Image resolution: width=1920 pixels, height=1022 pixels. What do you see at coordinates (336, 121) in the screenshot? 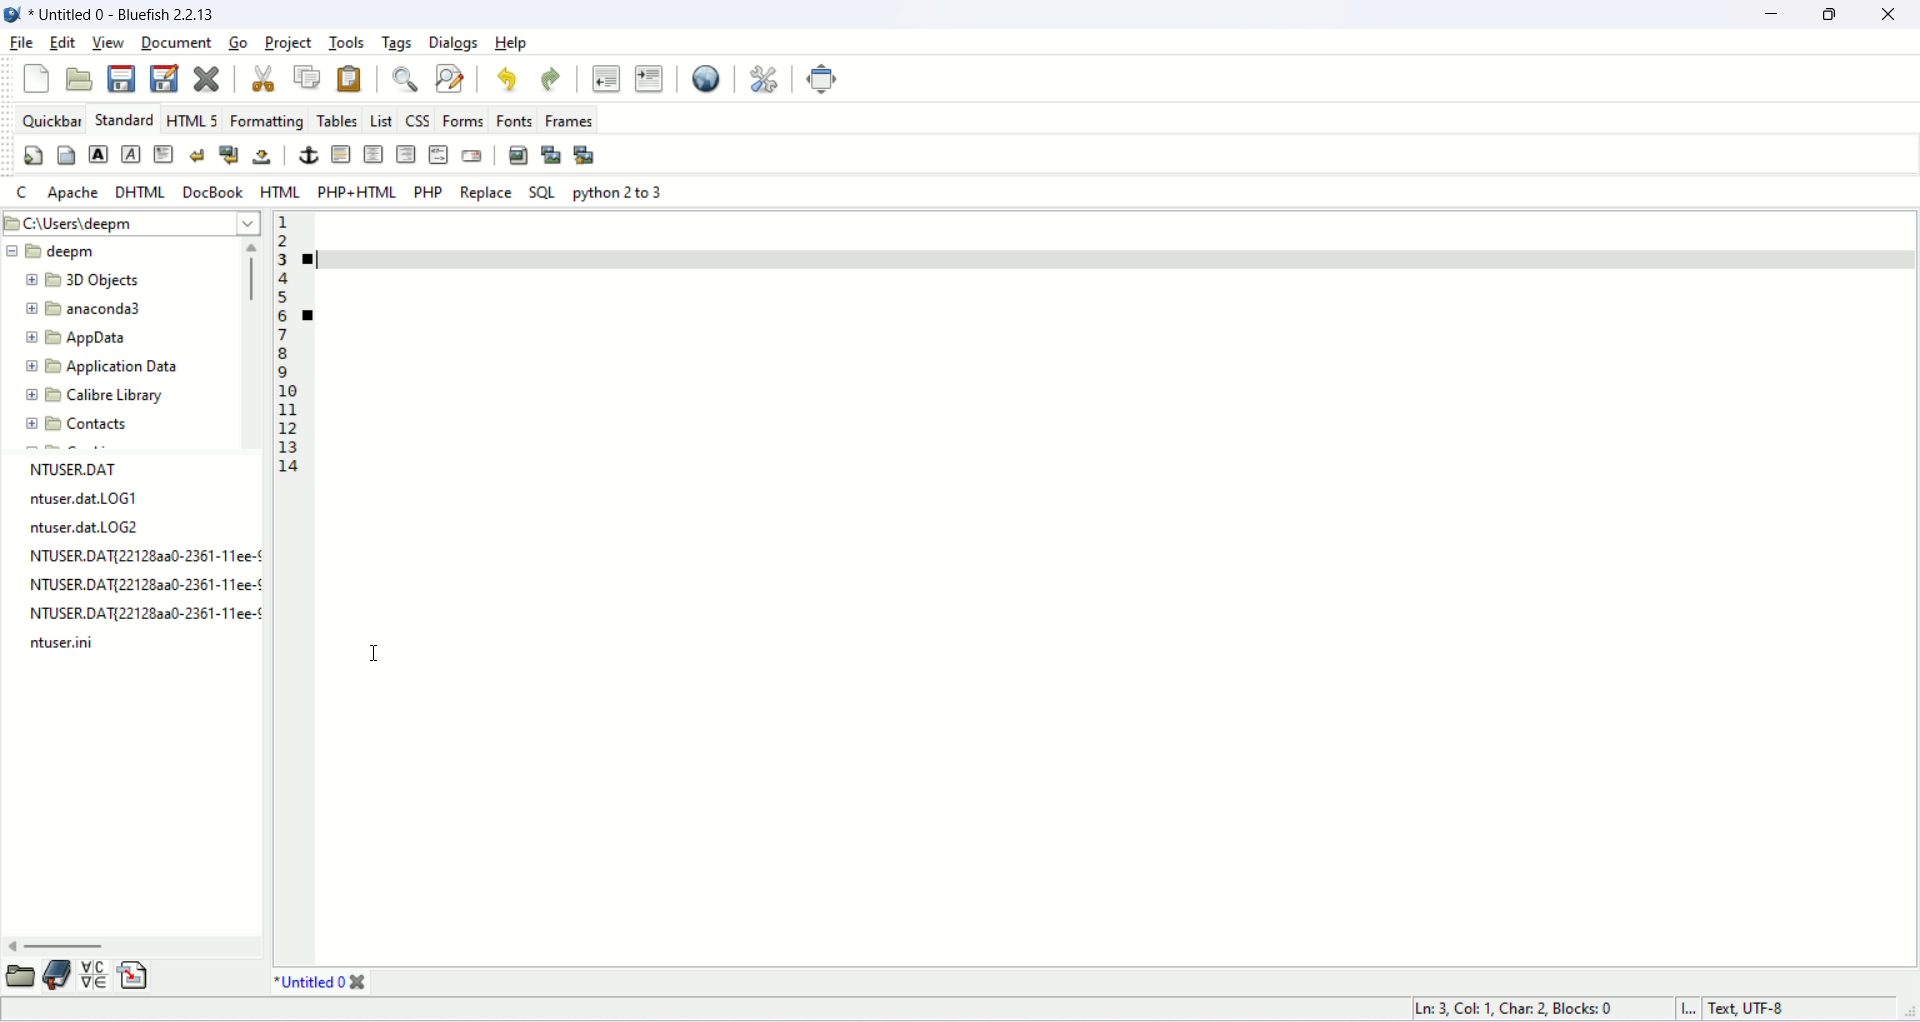
I see `tables` at bounding box center [336, 121].